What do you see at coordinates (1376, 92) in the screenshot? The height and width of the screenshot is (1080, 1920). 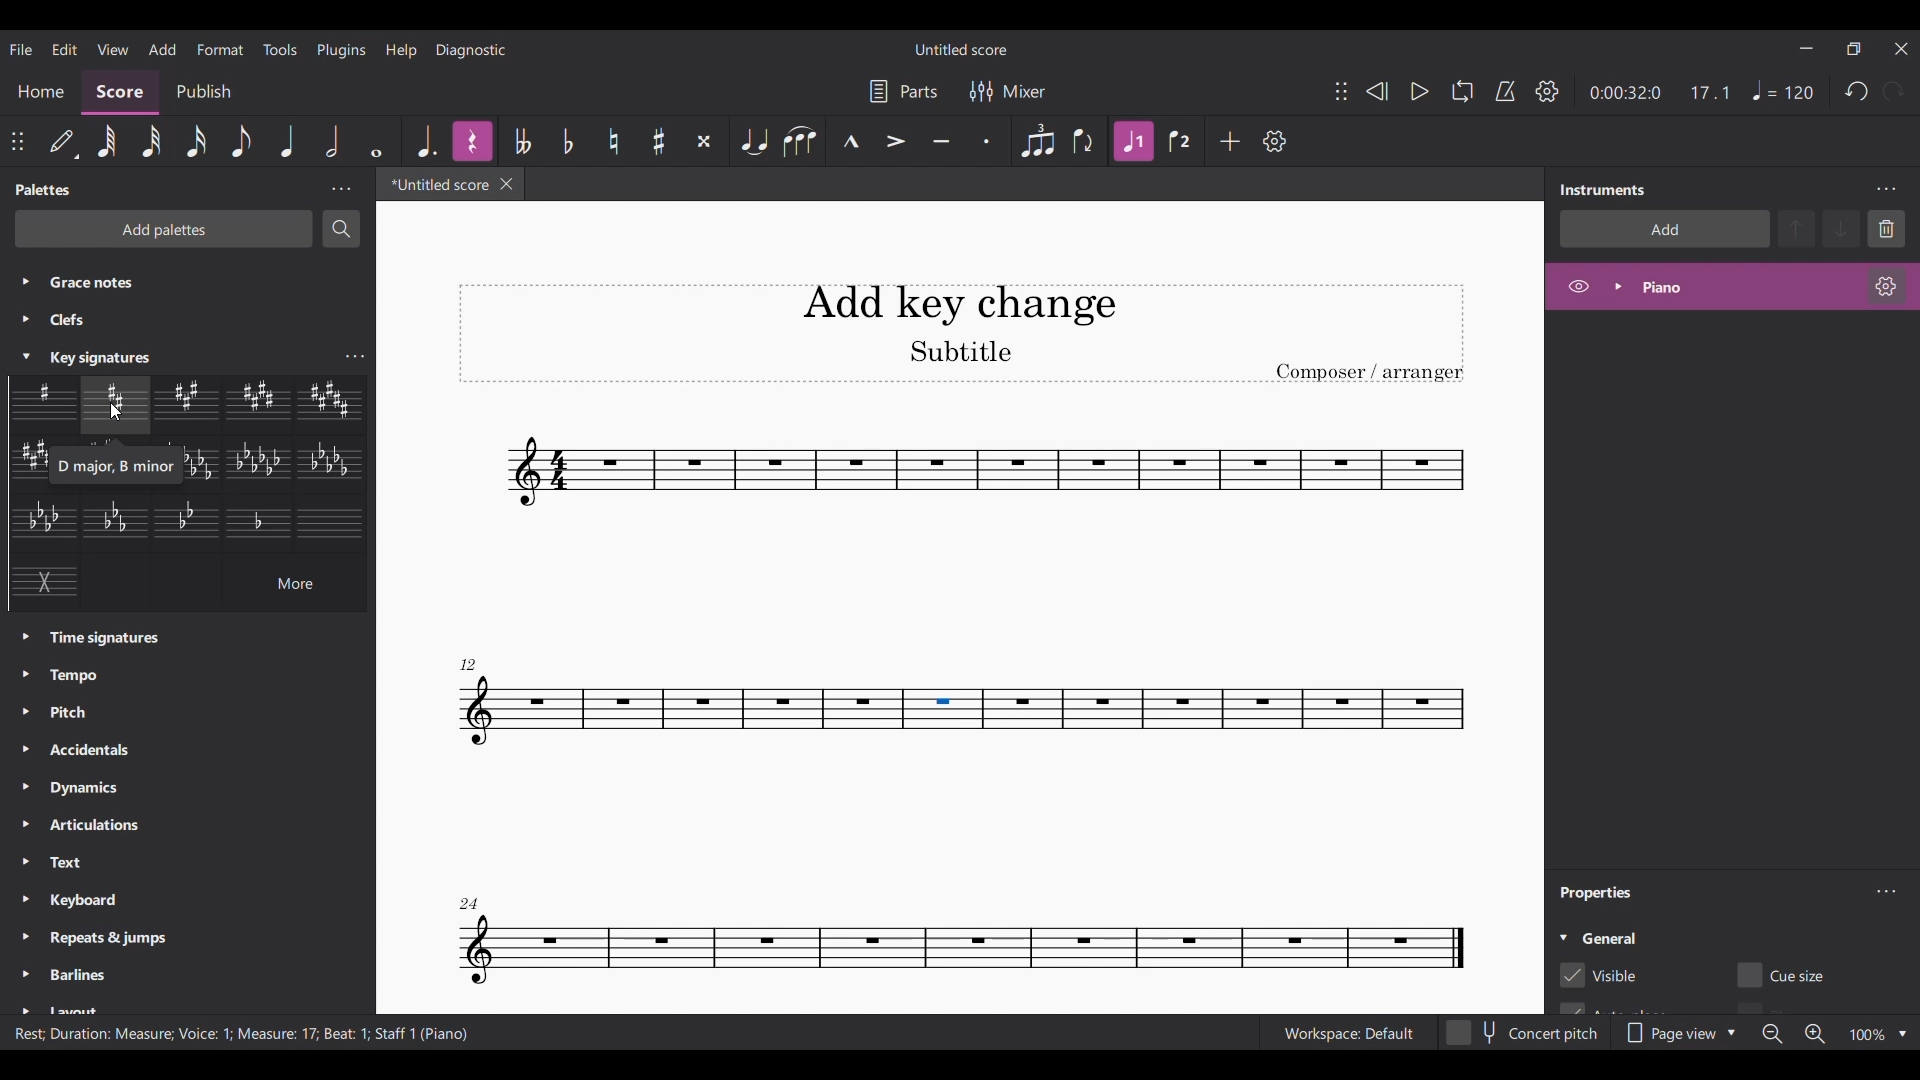 I see `Rewind` at bounding box center [1376, 92].